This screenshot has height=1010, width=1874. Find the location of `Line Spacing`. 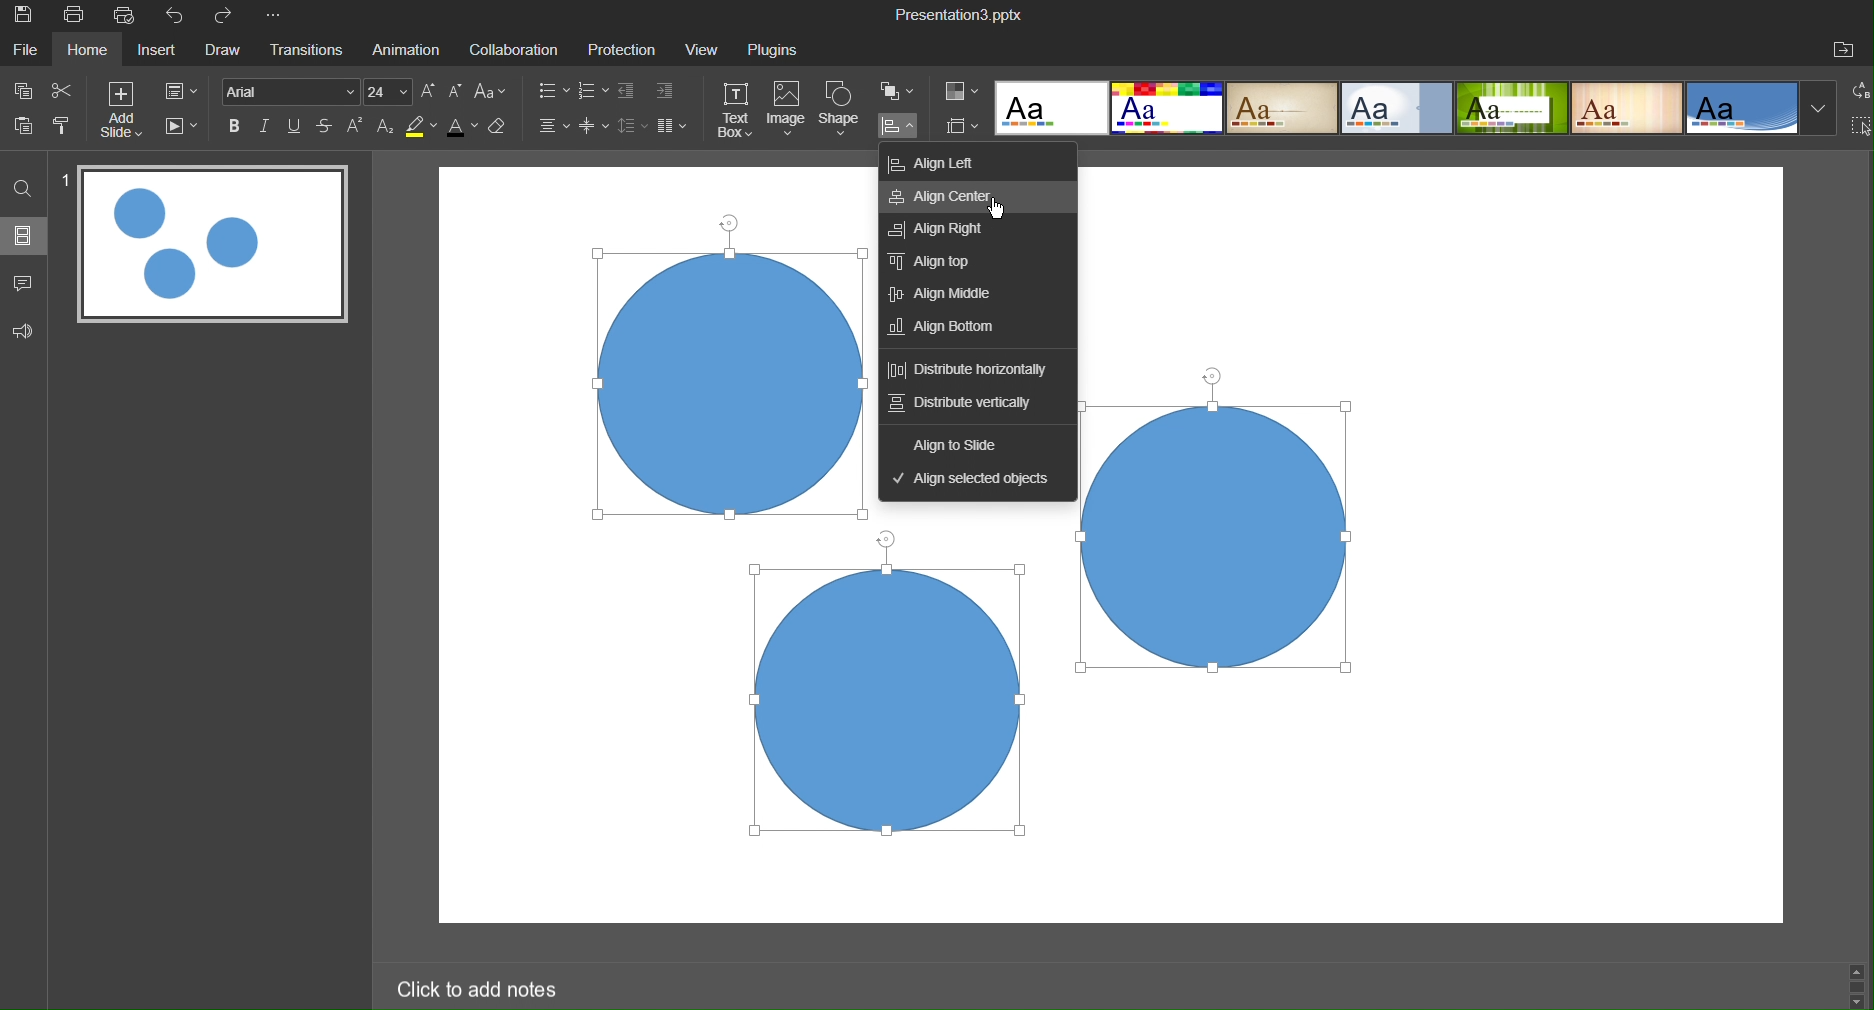

Line Spacing is located at coordinates (631, 126).